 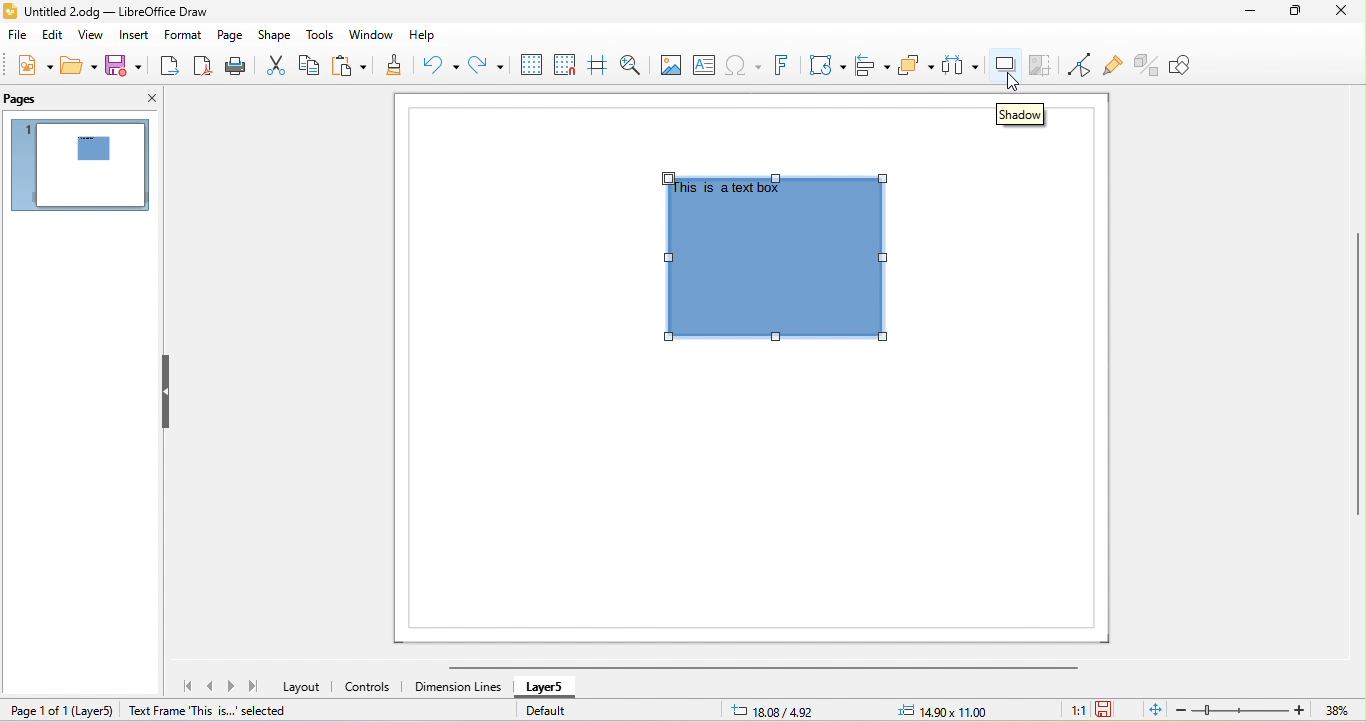 I want to click on page 1, so click(x=79, y=164).